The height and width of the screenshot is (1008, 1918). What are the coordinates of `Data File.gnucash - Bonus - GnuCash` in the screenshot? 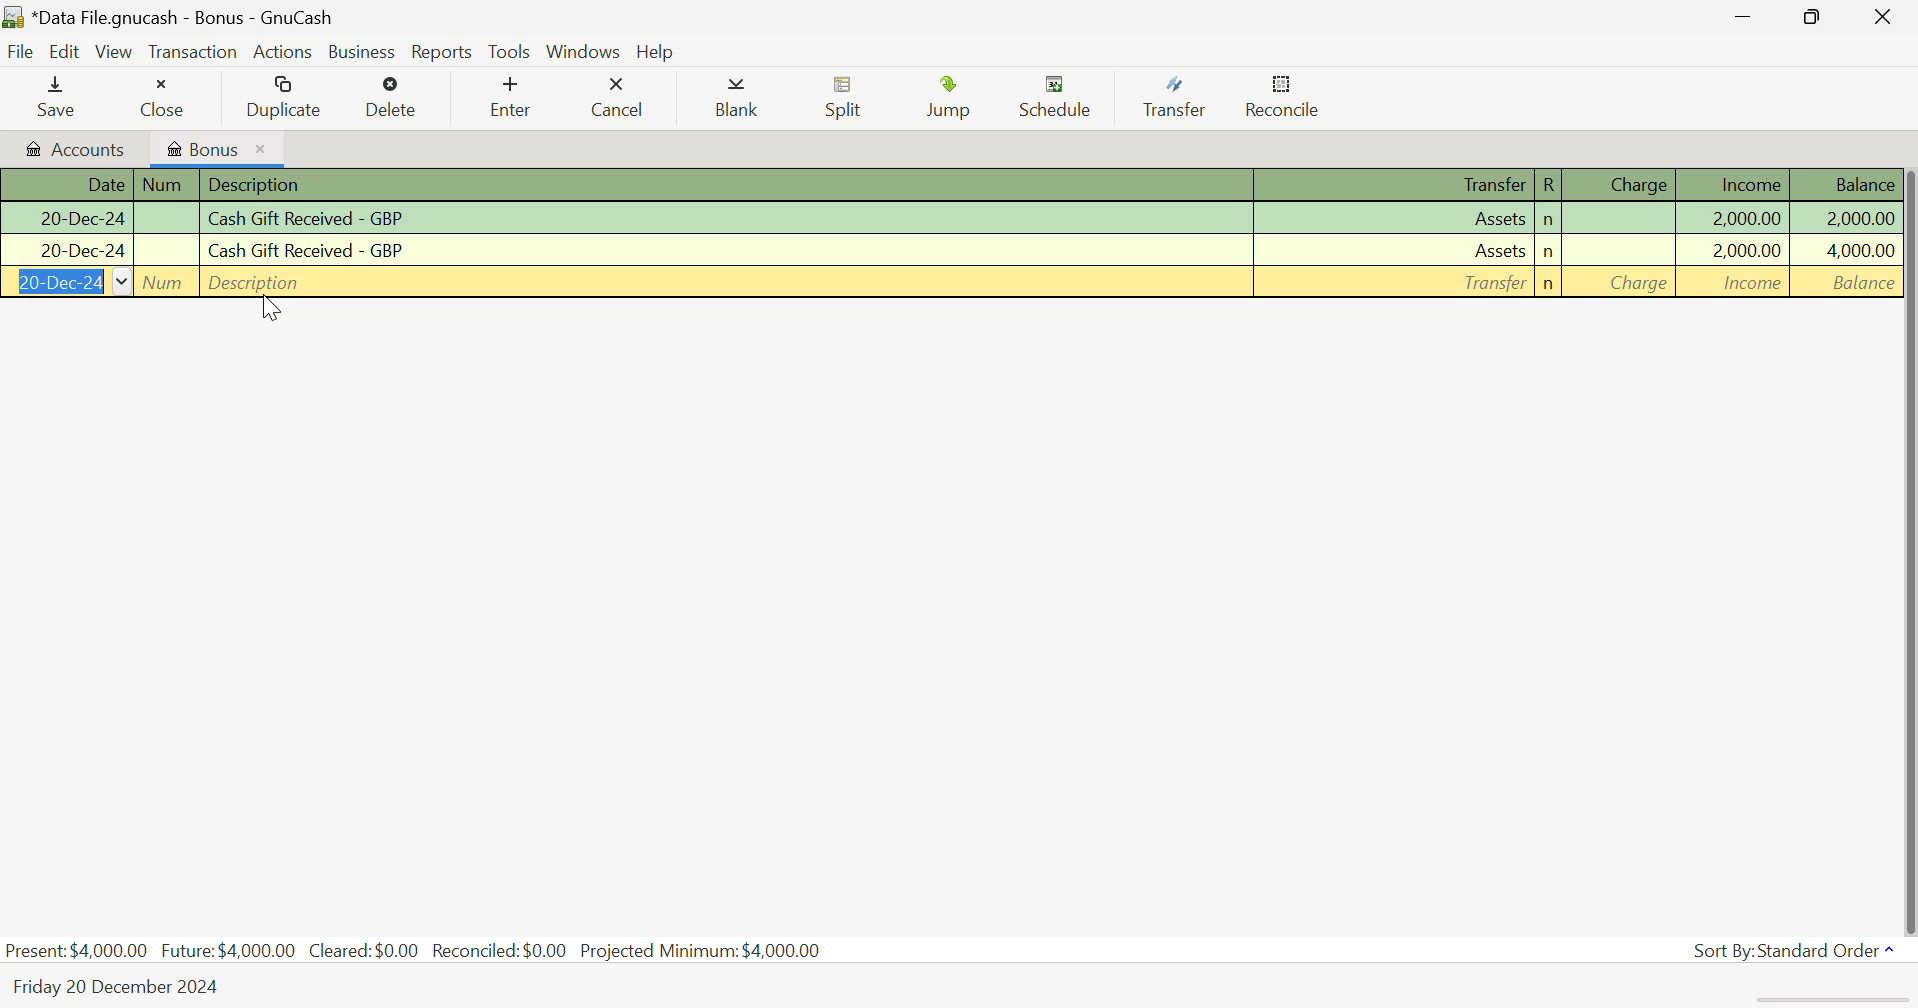 It's located at (242, 17).